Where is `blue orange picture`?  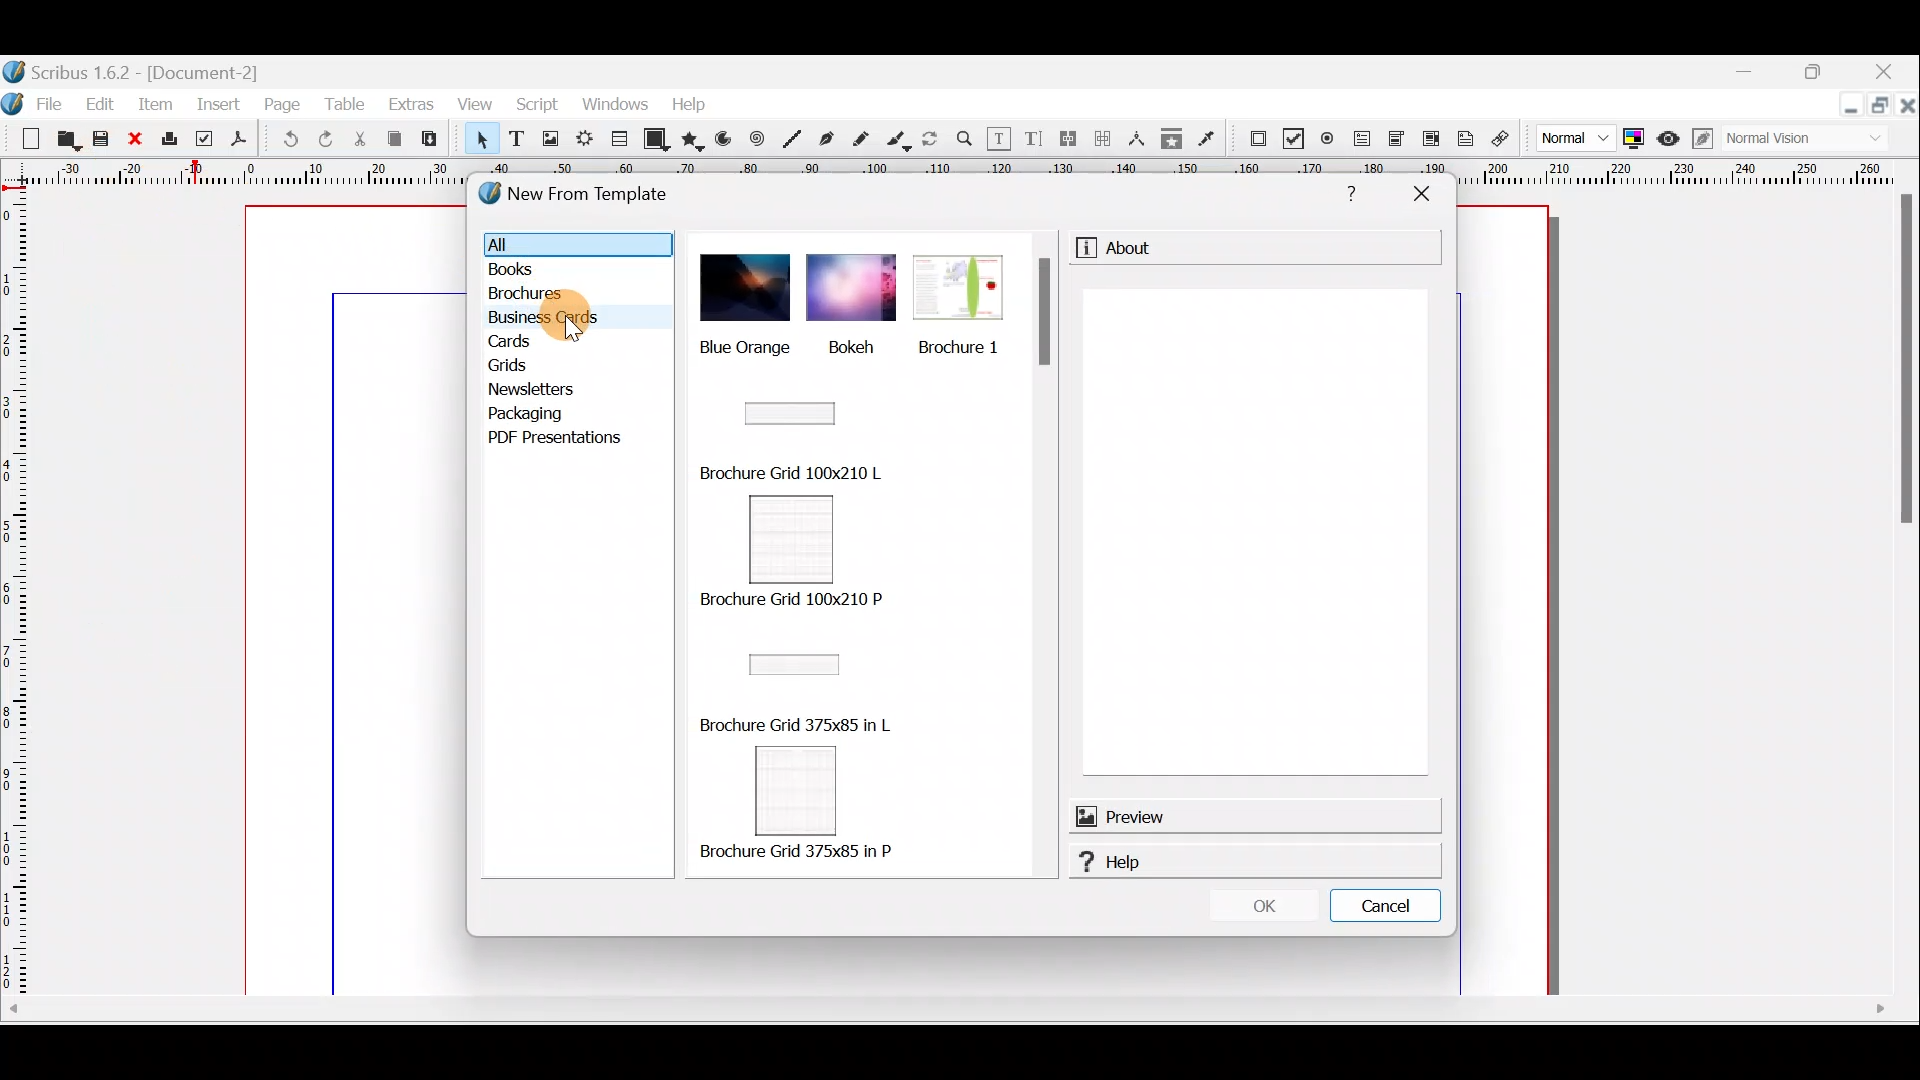 blue orange picture is located at coordinates (743, 288).